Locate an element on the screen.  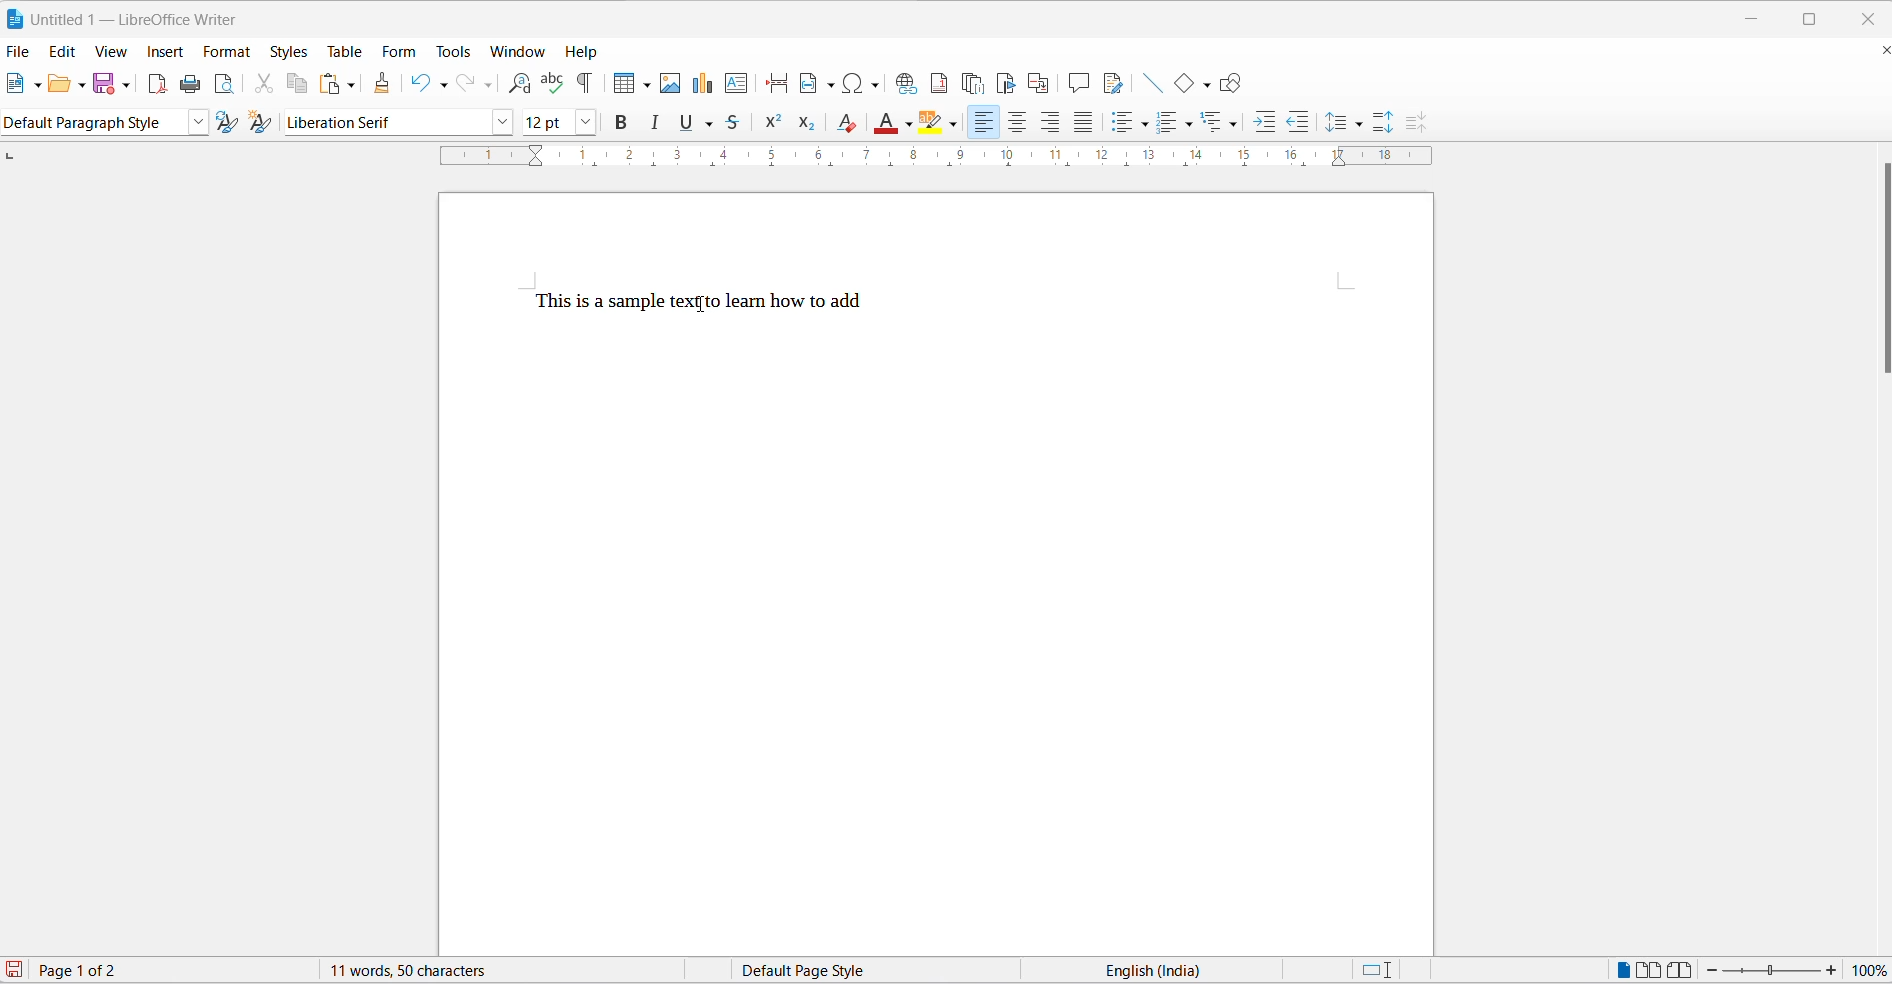
zoom slider is located at coordinates (1773, 971).